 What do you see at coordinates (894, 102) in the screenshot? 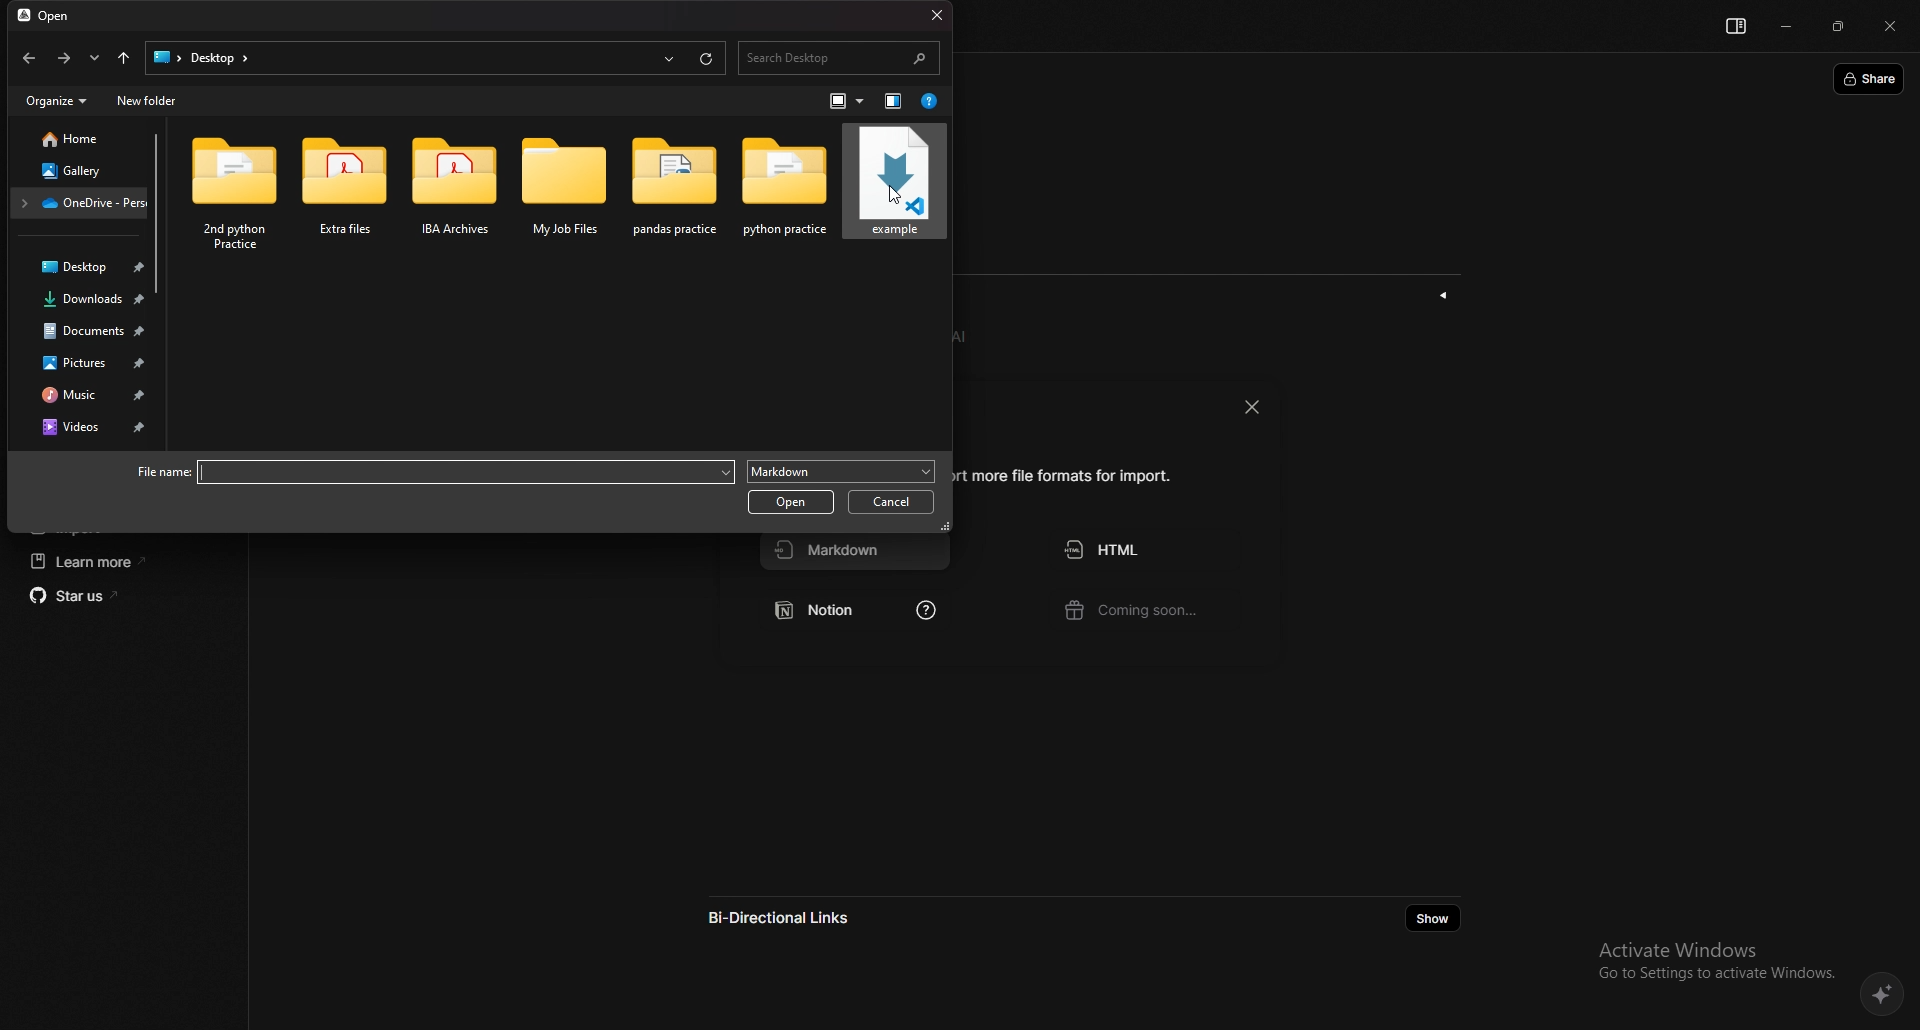
I see `show the preview pane` at bounding box center [894, 102].